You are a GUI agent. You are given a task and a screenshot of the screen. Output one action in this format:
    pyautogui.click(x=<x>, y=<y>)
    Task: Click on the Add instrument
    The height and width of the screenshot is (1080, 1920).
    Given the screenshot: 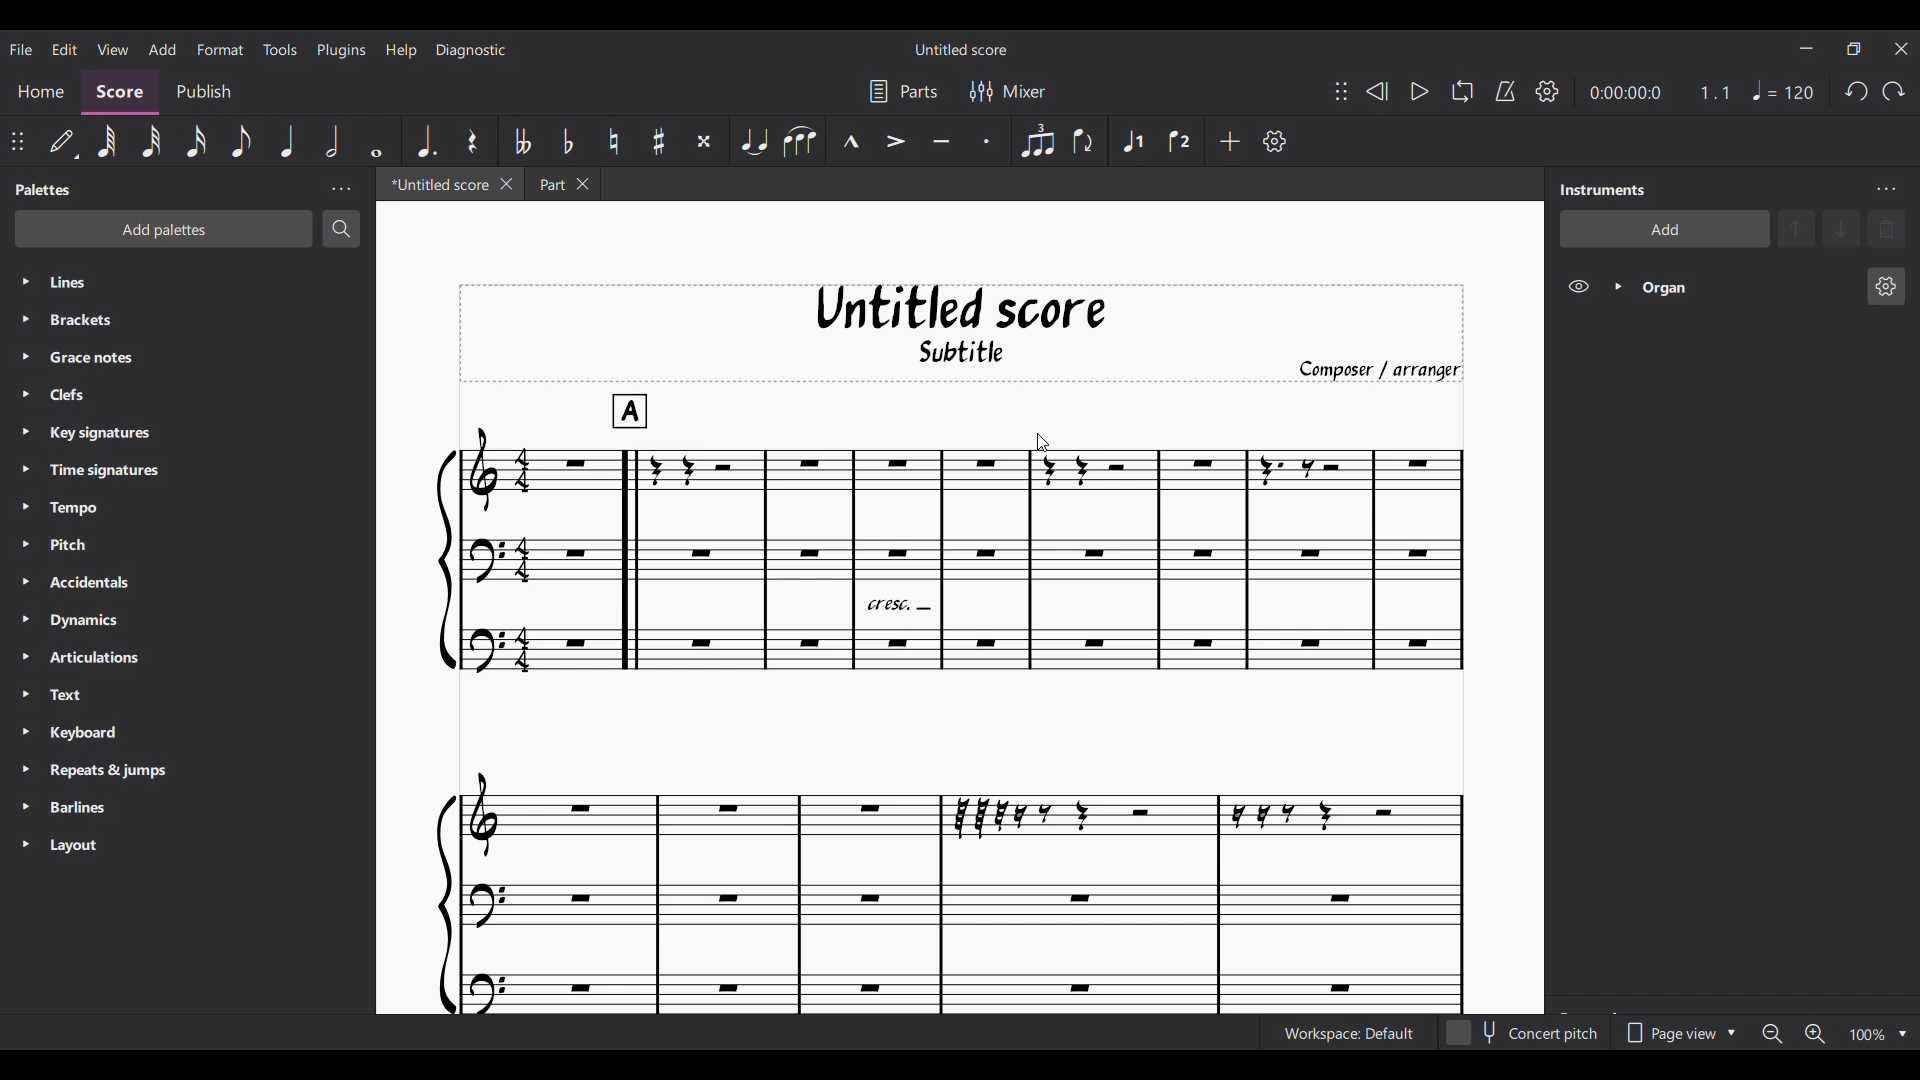 What is the action you would take?
    pyautogui.click(x=1665, y=228)
    